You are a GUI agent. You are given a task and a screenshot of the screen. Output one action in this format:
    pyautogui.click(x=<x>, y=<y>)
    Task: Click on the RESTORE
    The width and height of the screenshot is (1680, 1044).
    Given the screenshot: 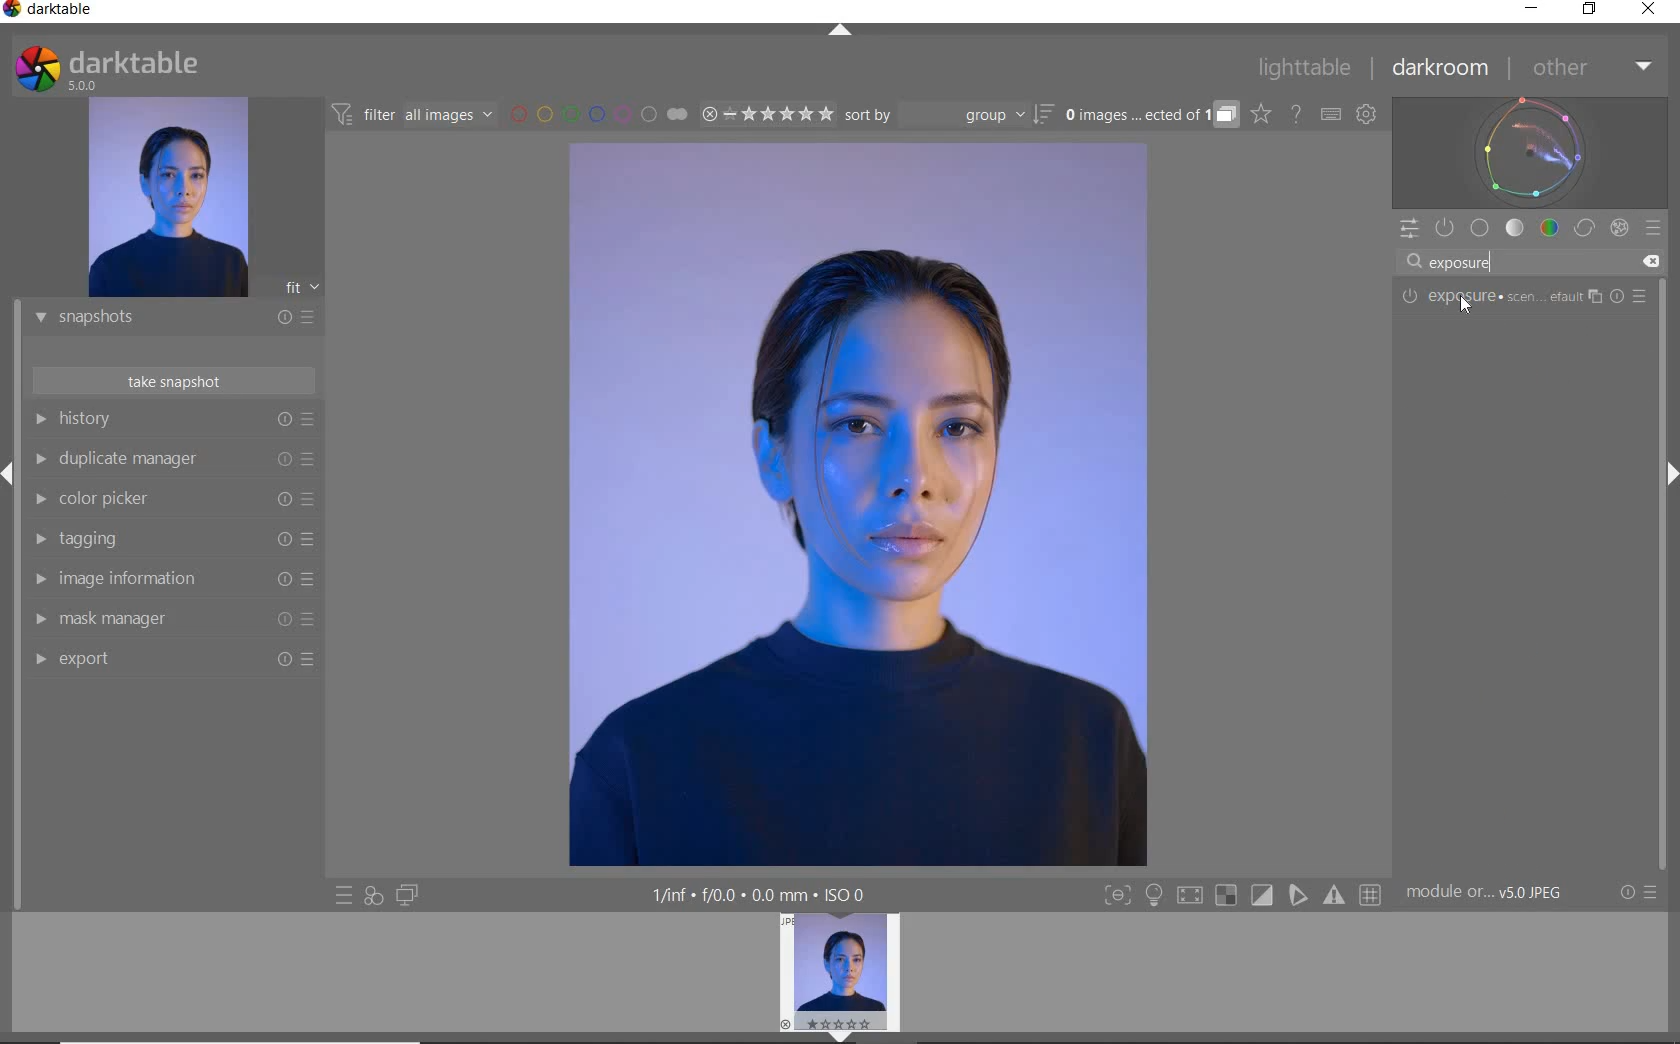 What is the action you would take?
    pyautogui.click(x=1593, y=10)
    